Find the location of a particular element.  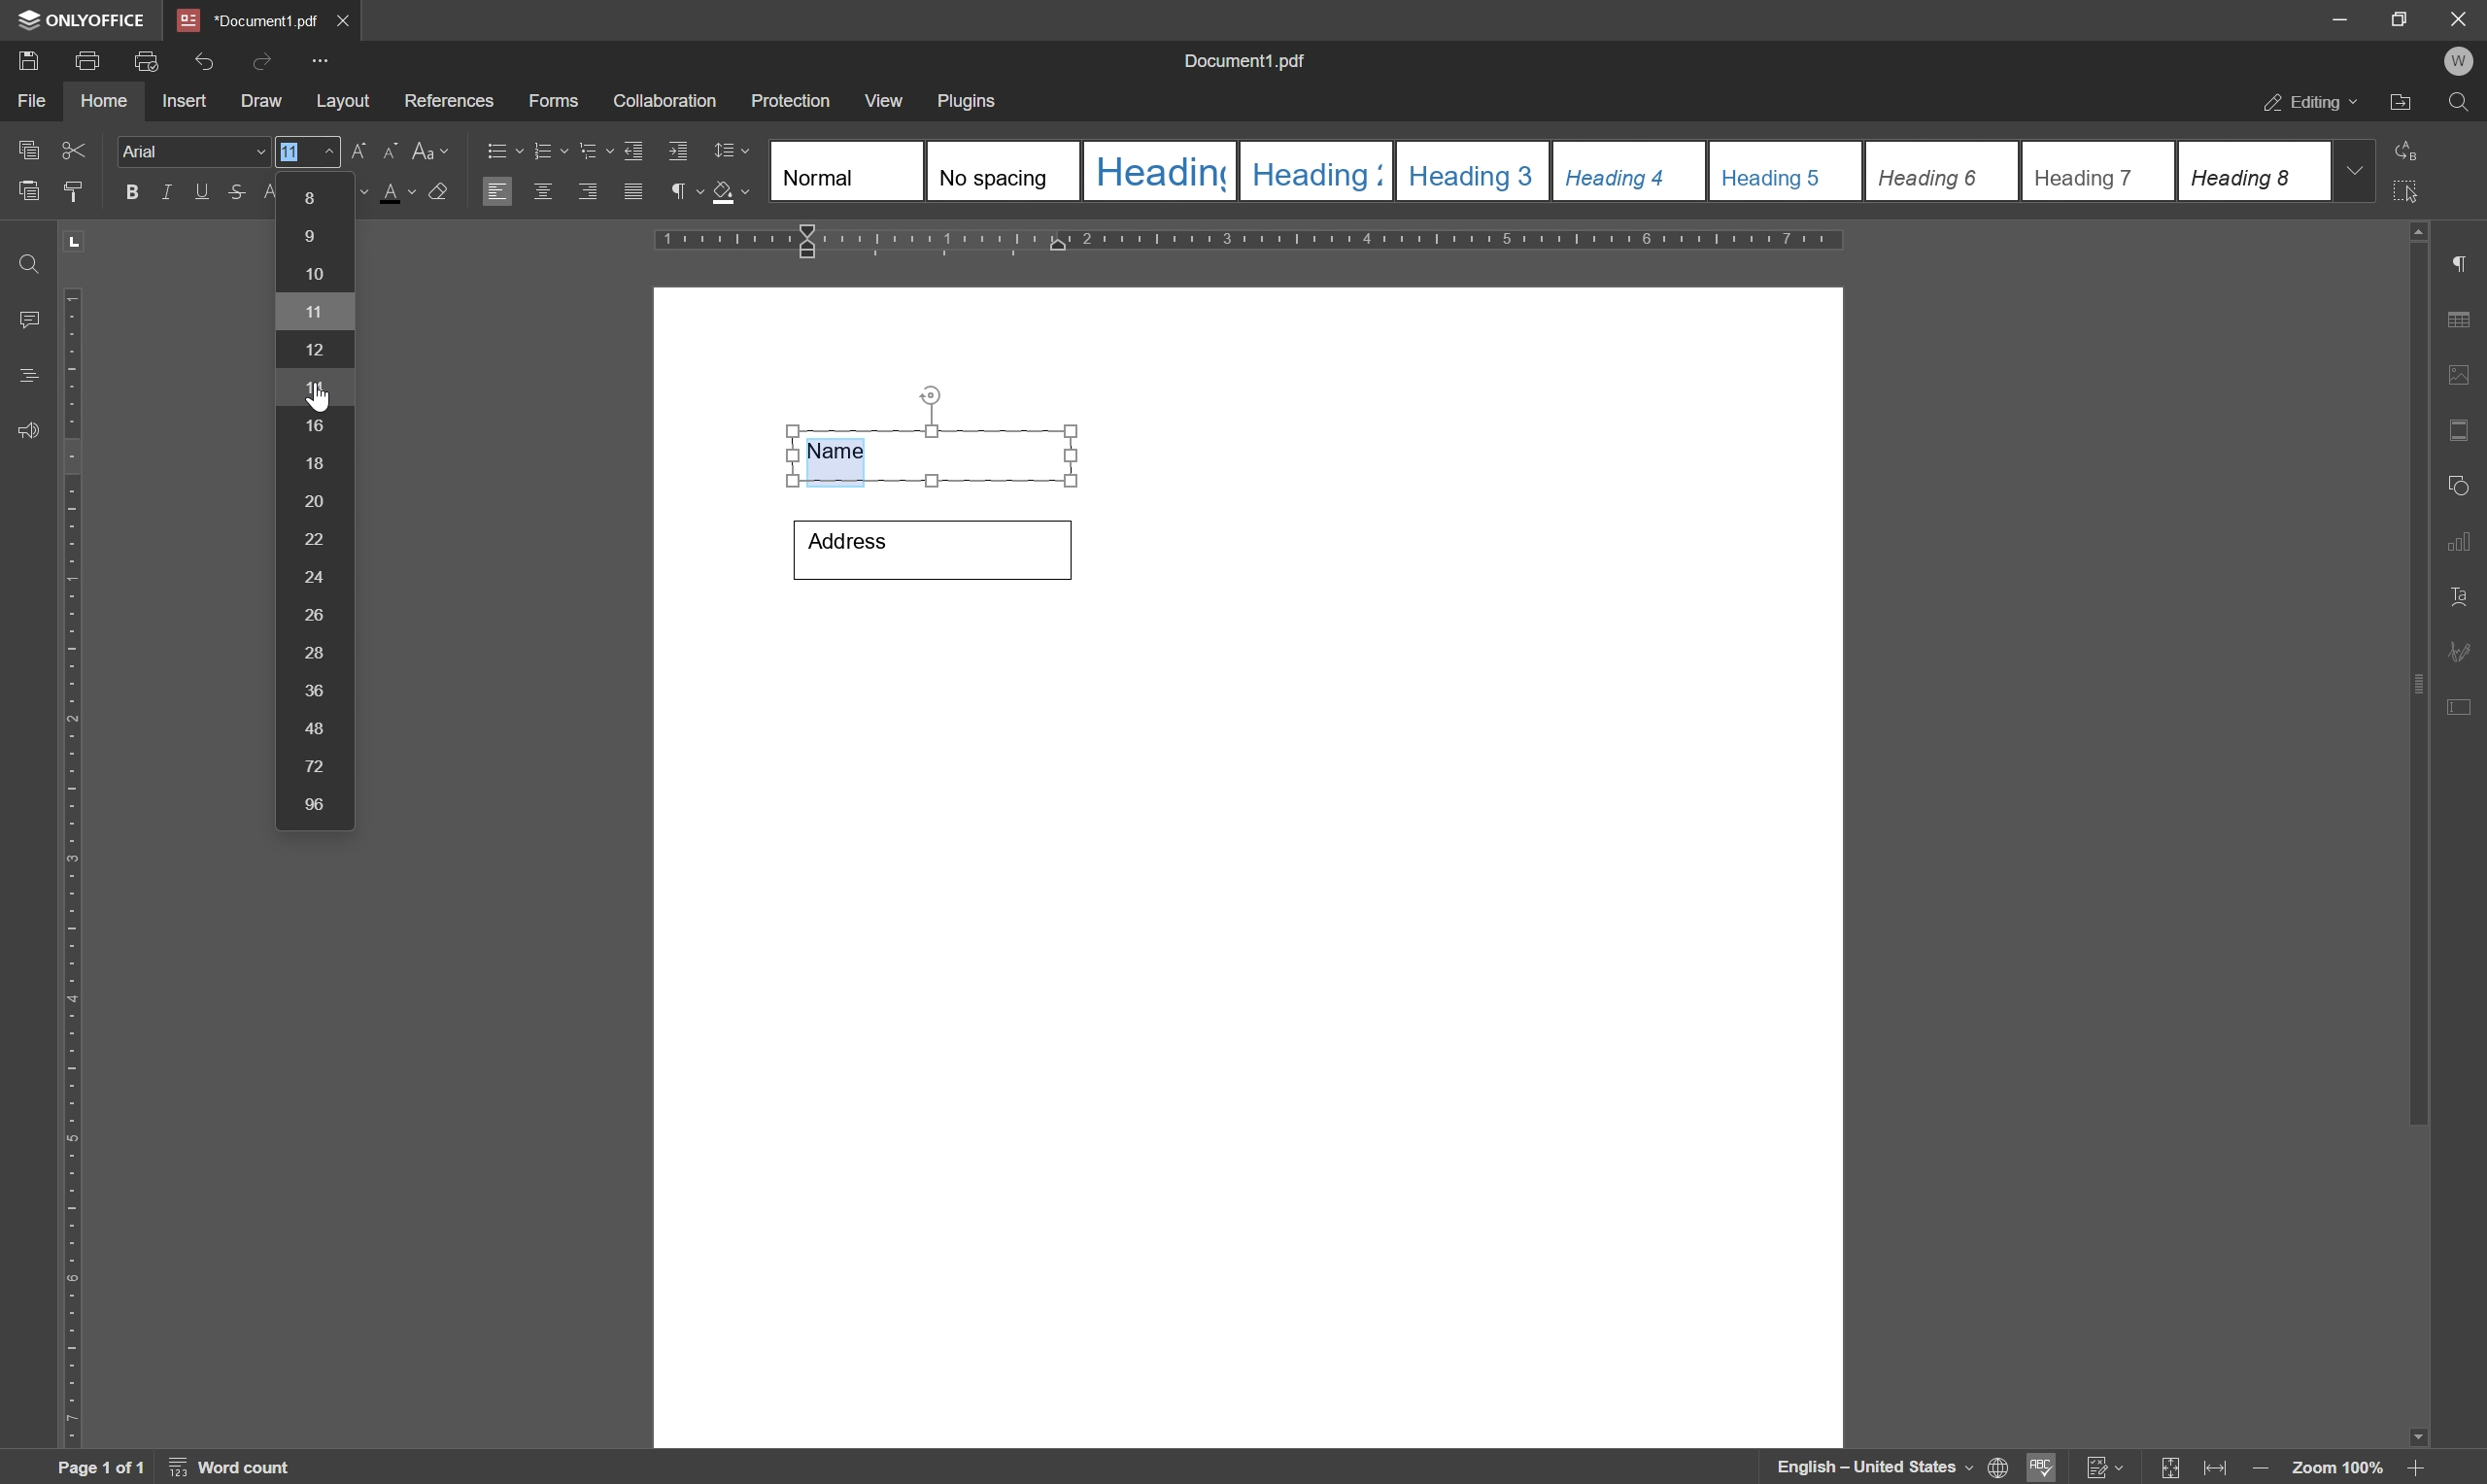

plugins is located at coordinates (969, 102).